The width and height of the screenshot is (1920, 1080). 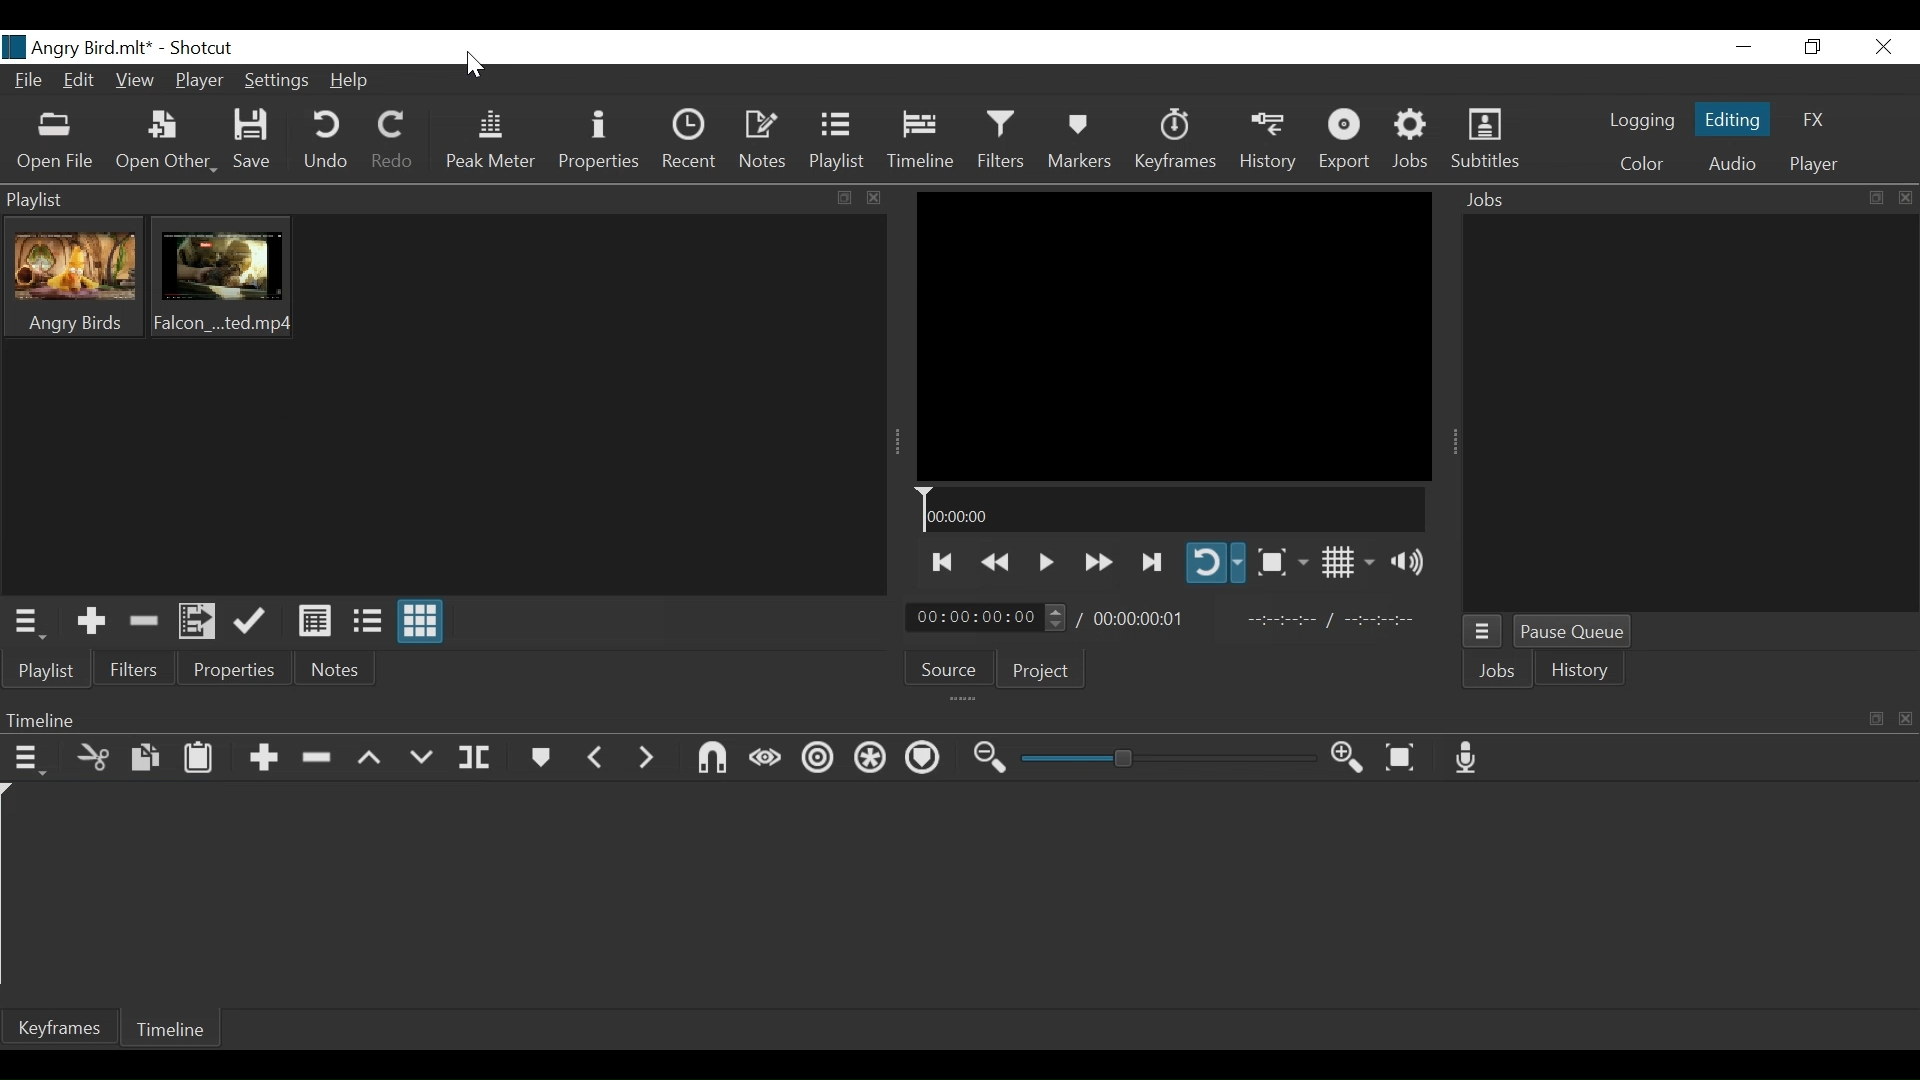 I want to click on Copy, so click(x=146, y=759).